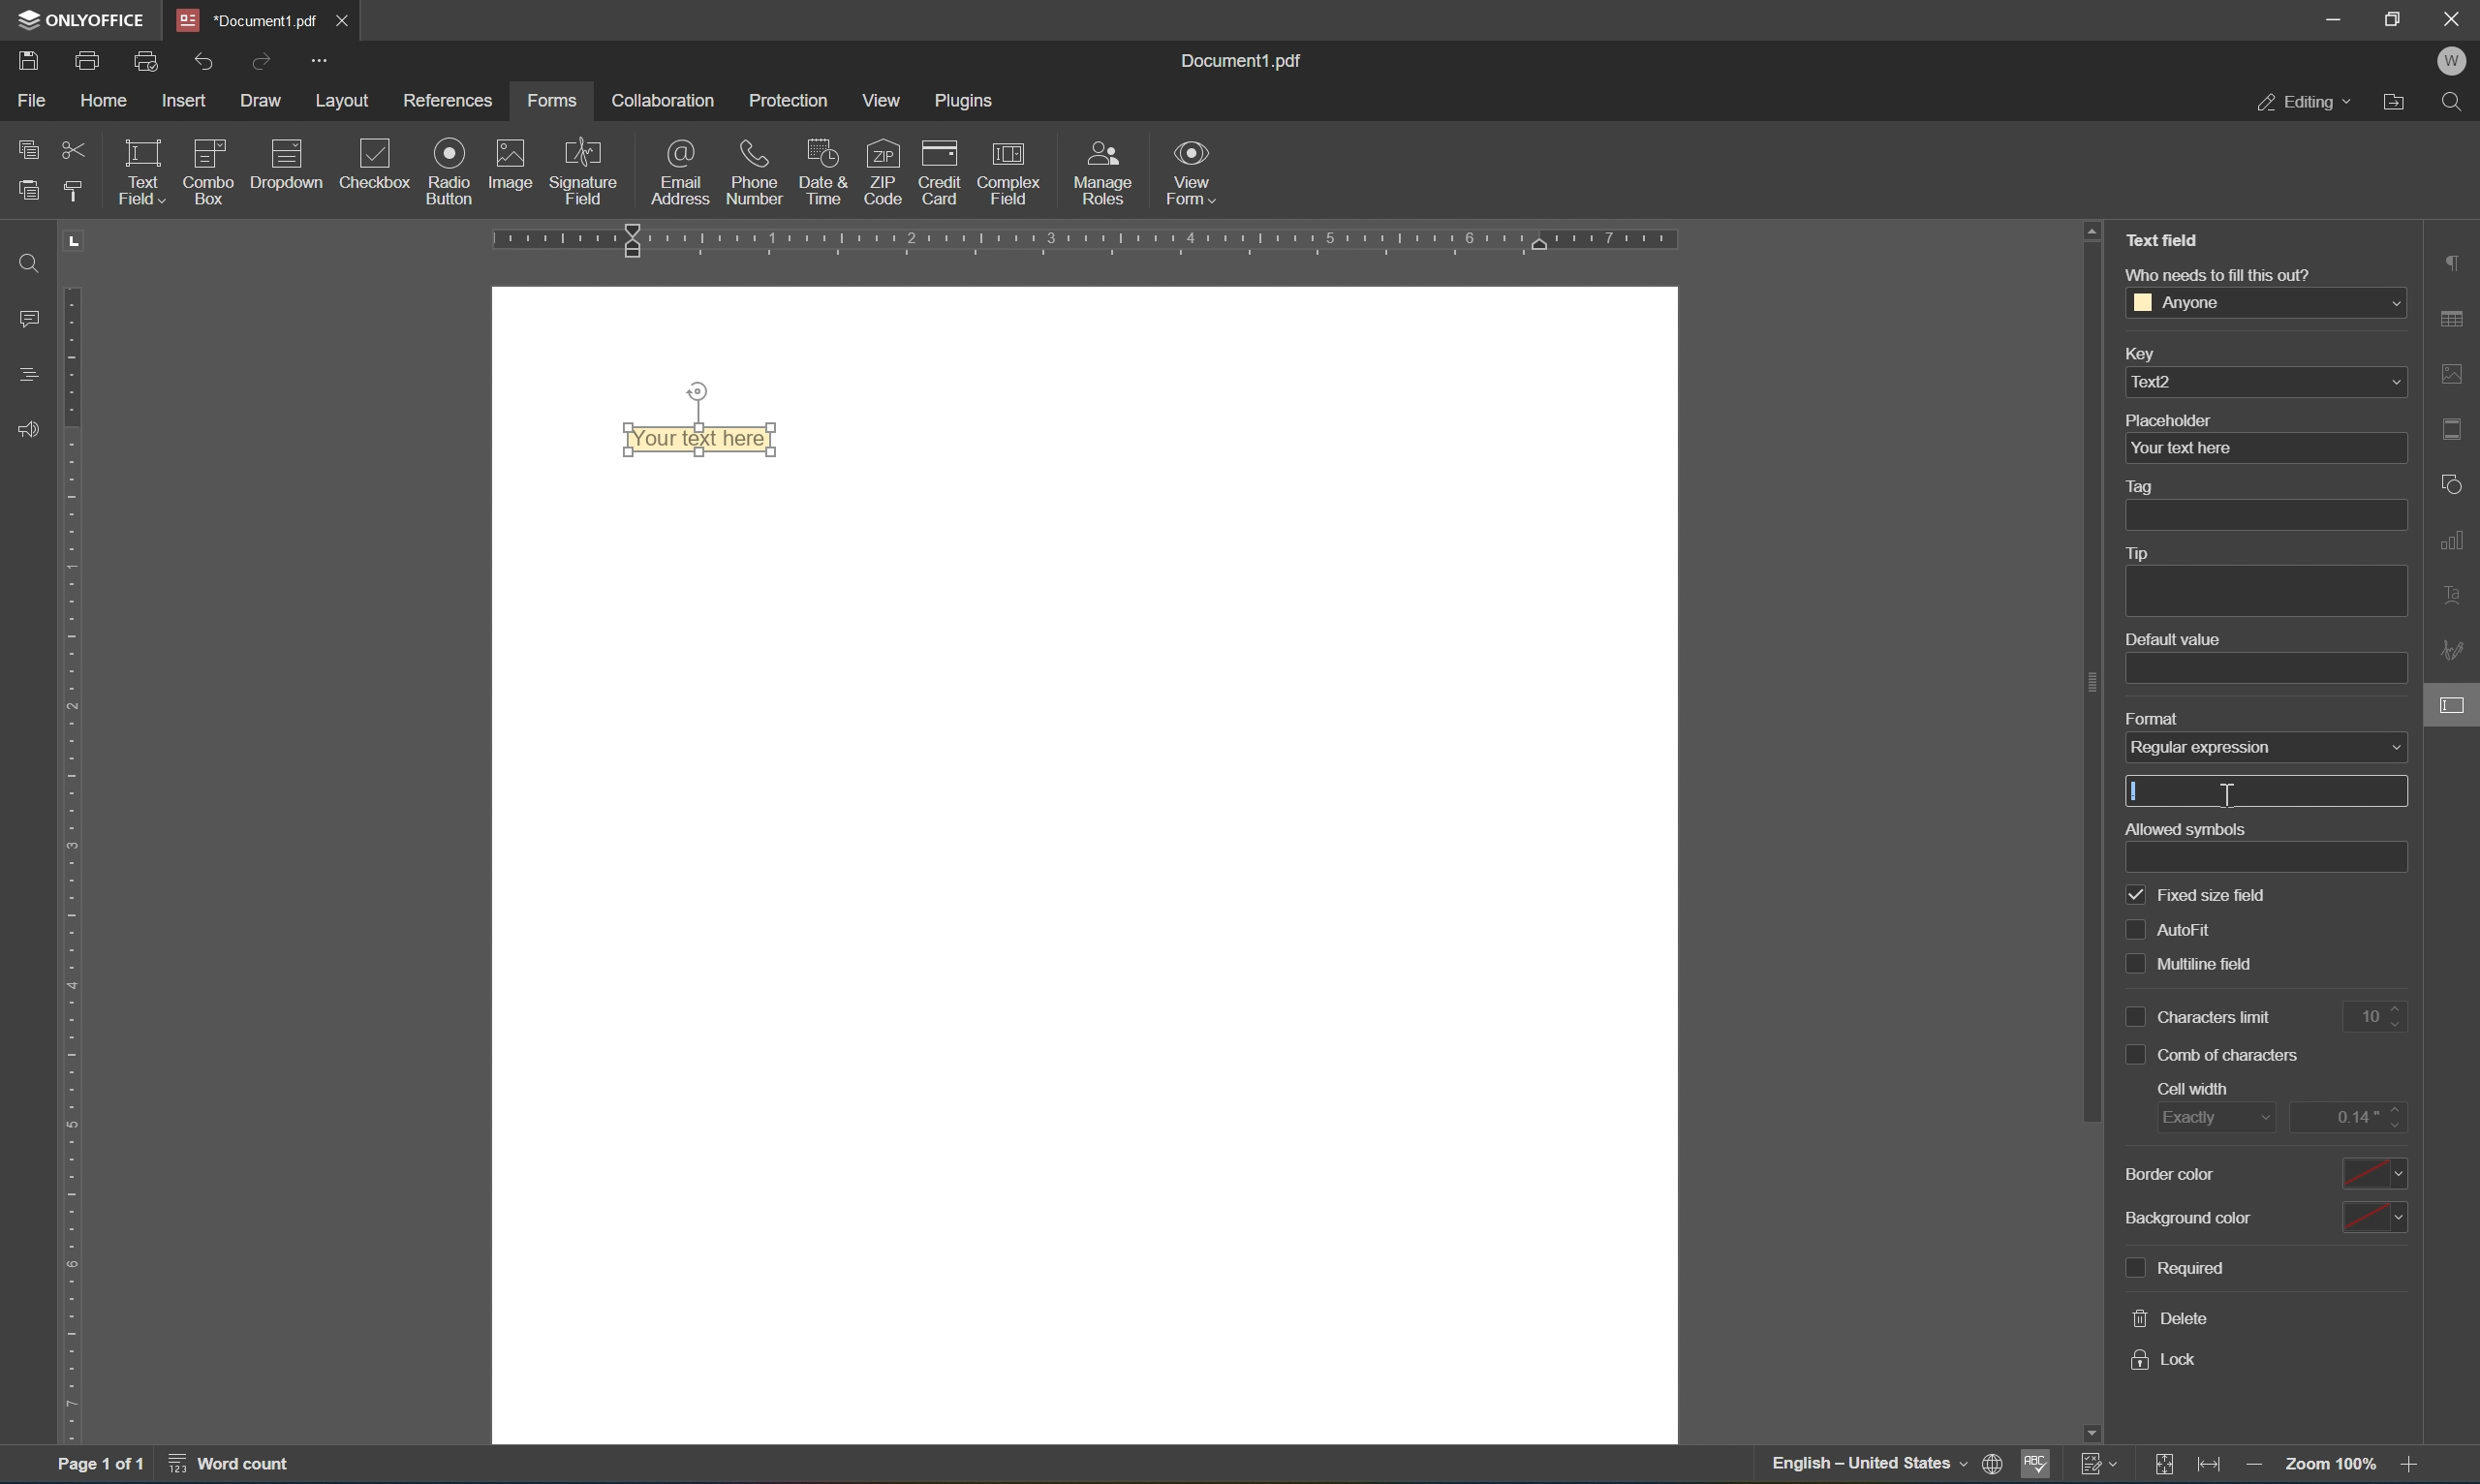  What do you see at coordinates (2222, 274) in the screenshot?
I see `who needs to fill this out?` at bounding box center [2222, 274].